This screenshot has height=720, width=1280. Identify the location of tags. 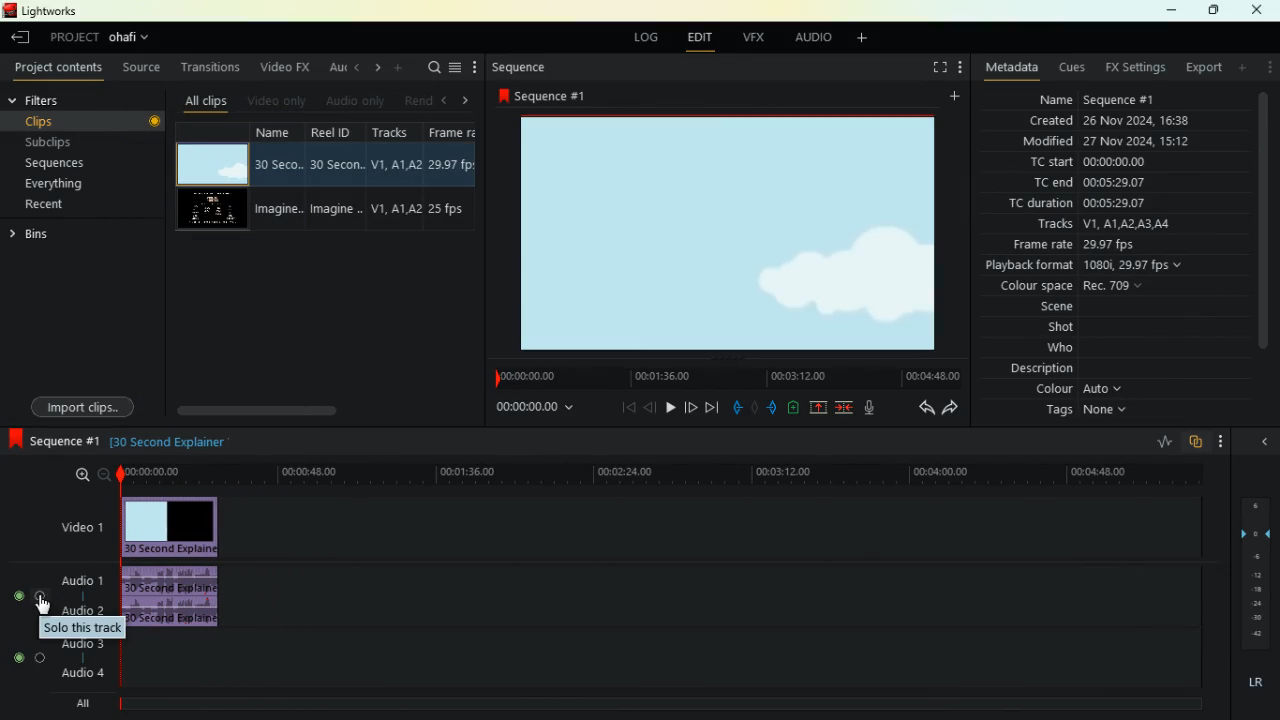
(1081, 412).